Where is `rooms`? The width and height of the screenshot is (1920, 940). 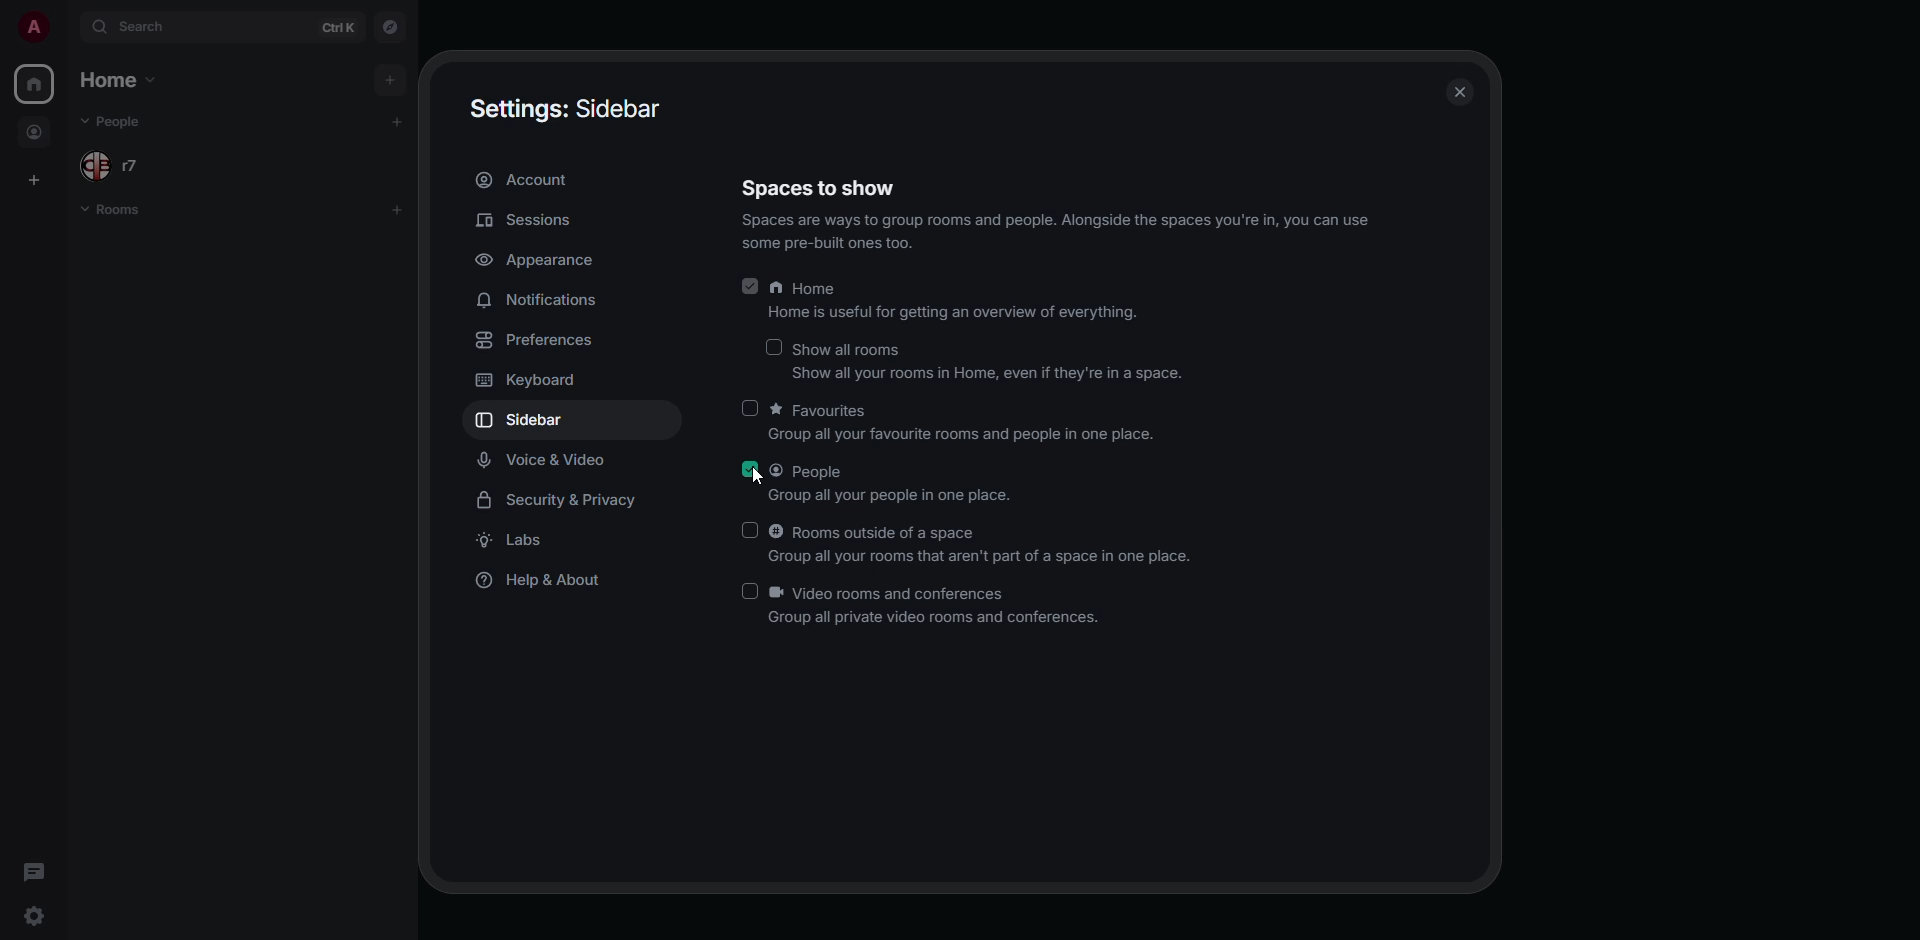 rooms is located at coordinates (112, 214).